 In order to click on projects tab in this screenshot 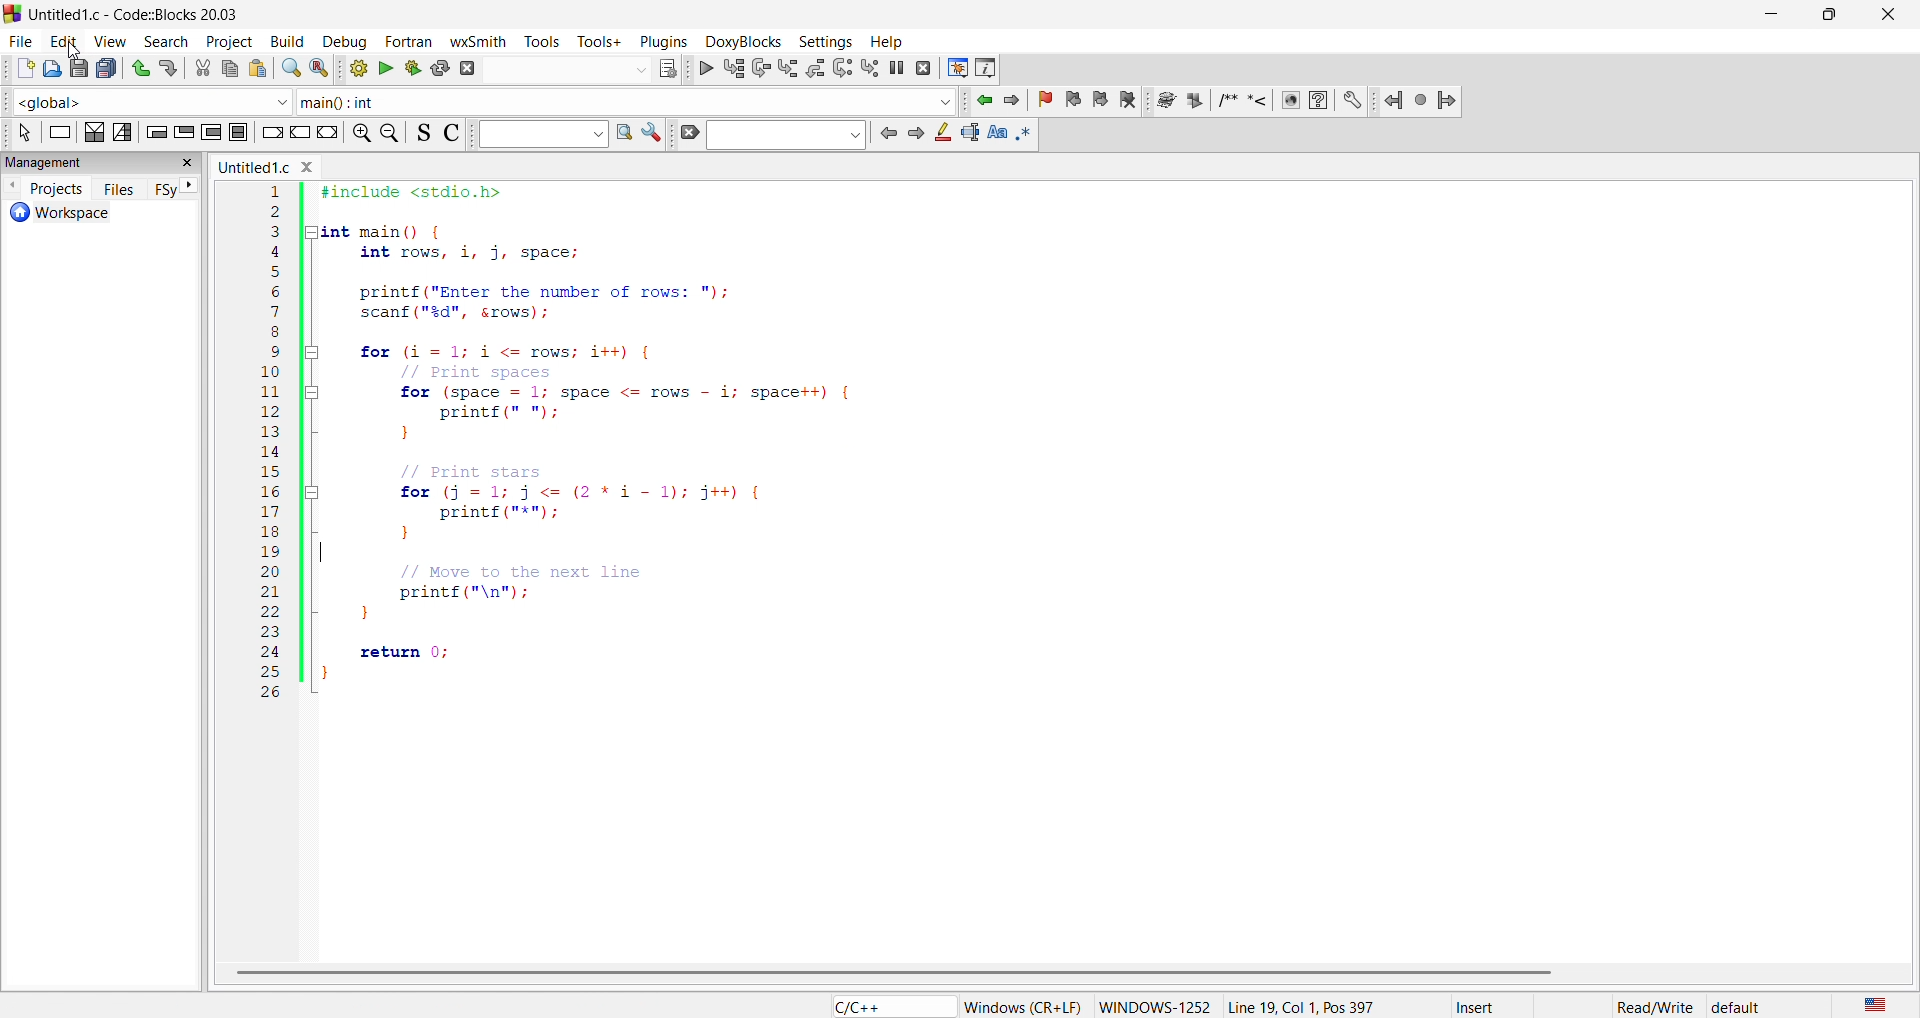, I will do `click(44, 187)`.